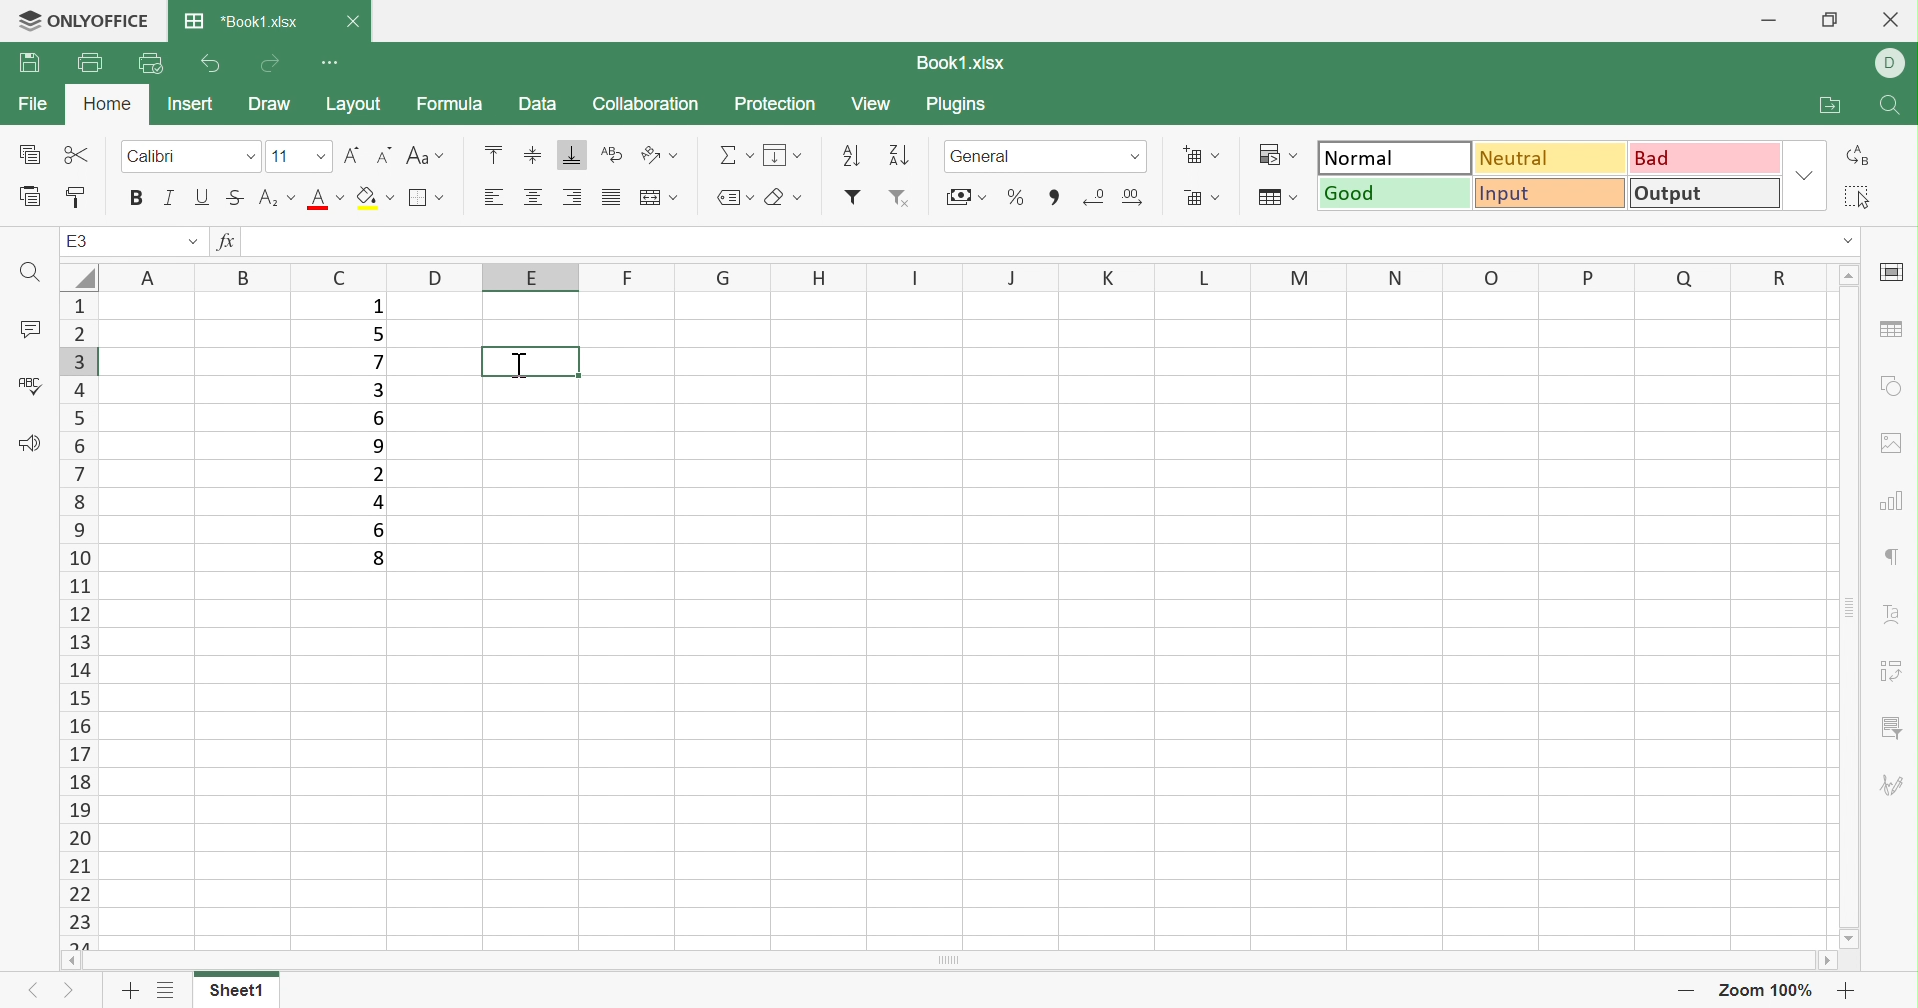 This screenshot has height=1008, width=1918. I want to click on Draw, so click(272, 104).